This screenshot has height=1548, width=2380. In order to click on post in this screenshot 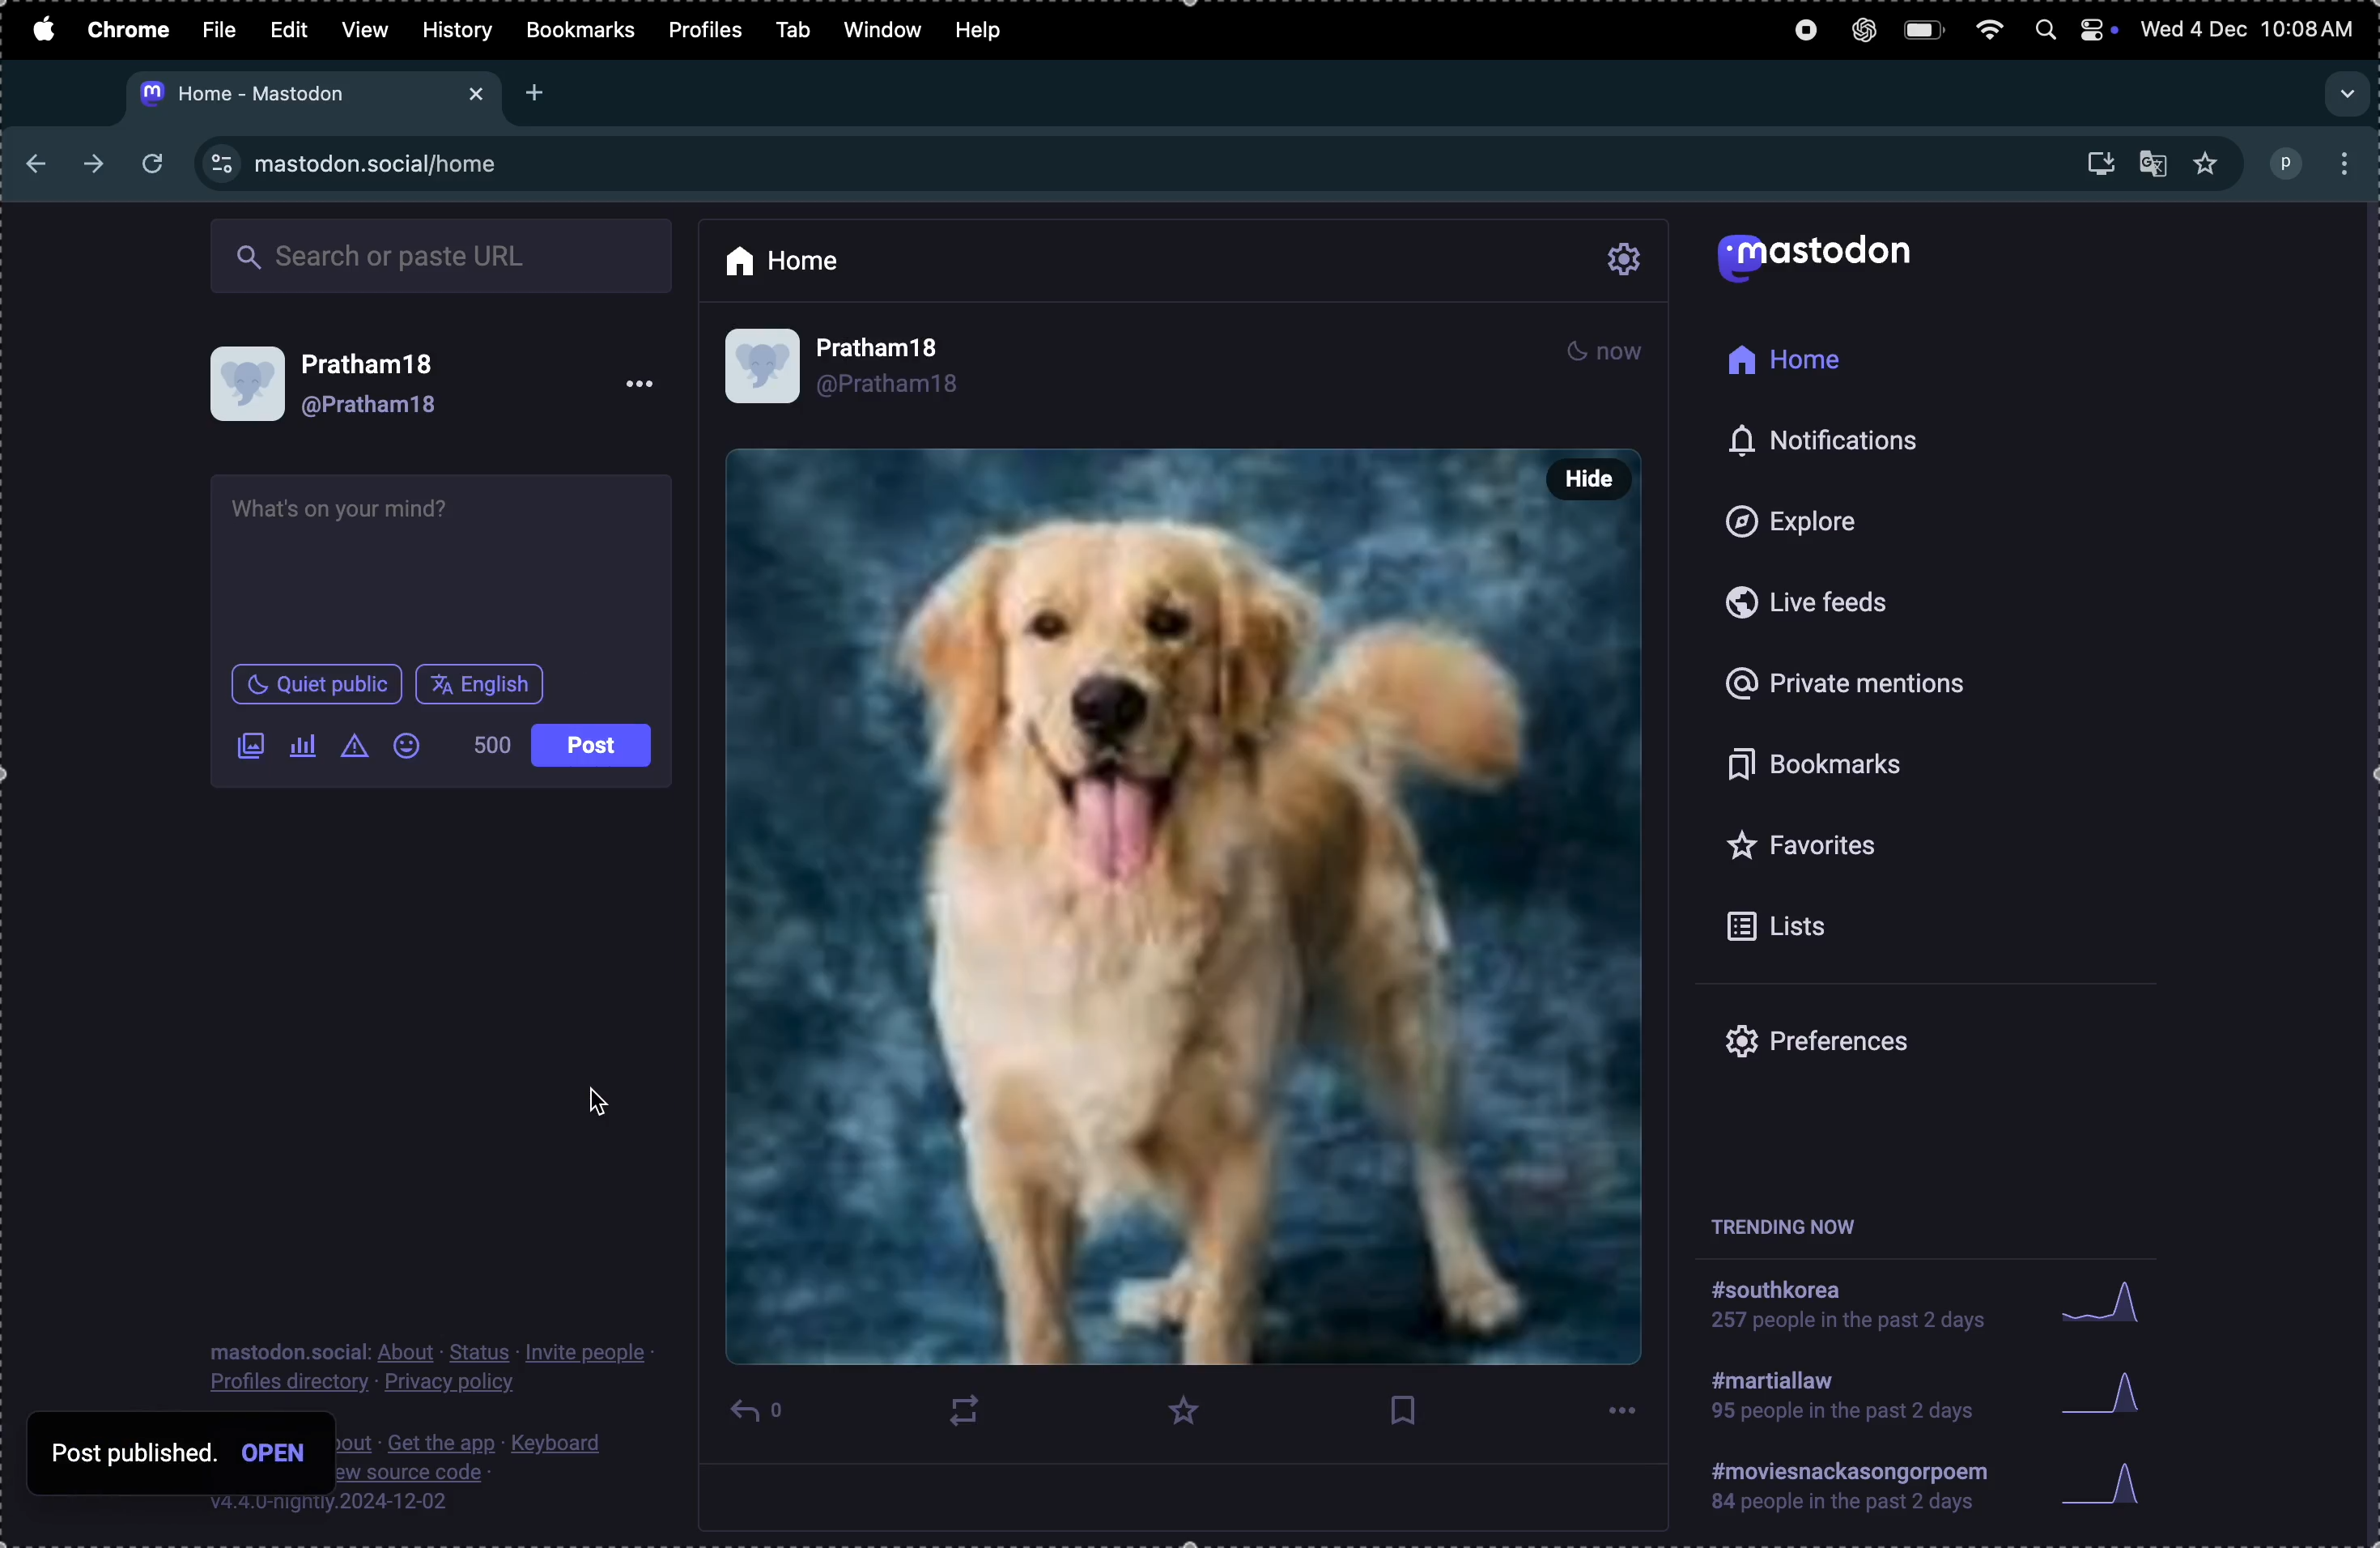, I will do `click(591, 744)`.